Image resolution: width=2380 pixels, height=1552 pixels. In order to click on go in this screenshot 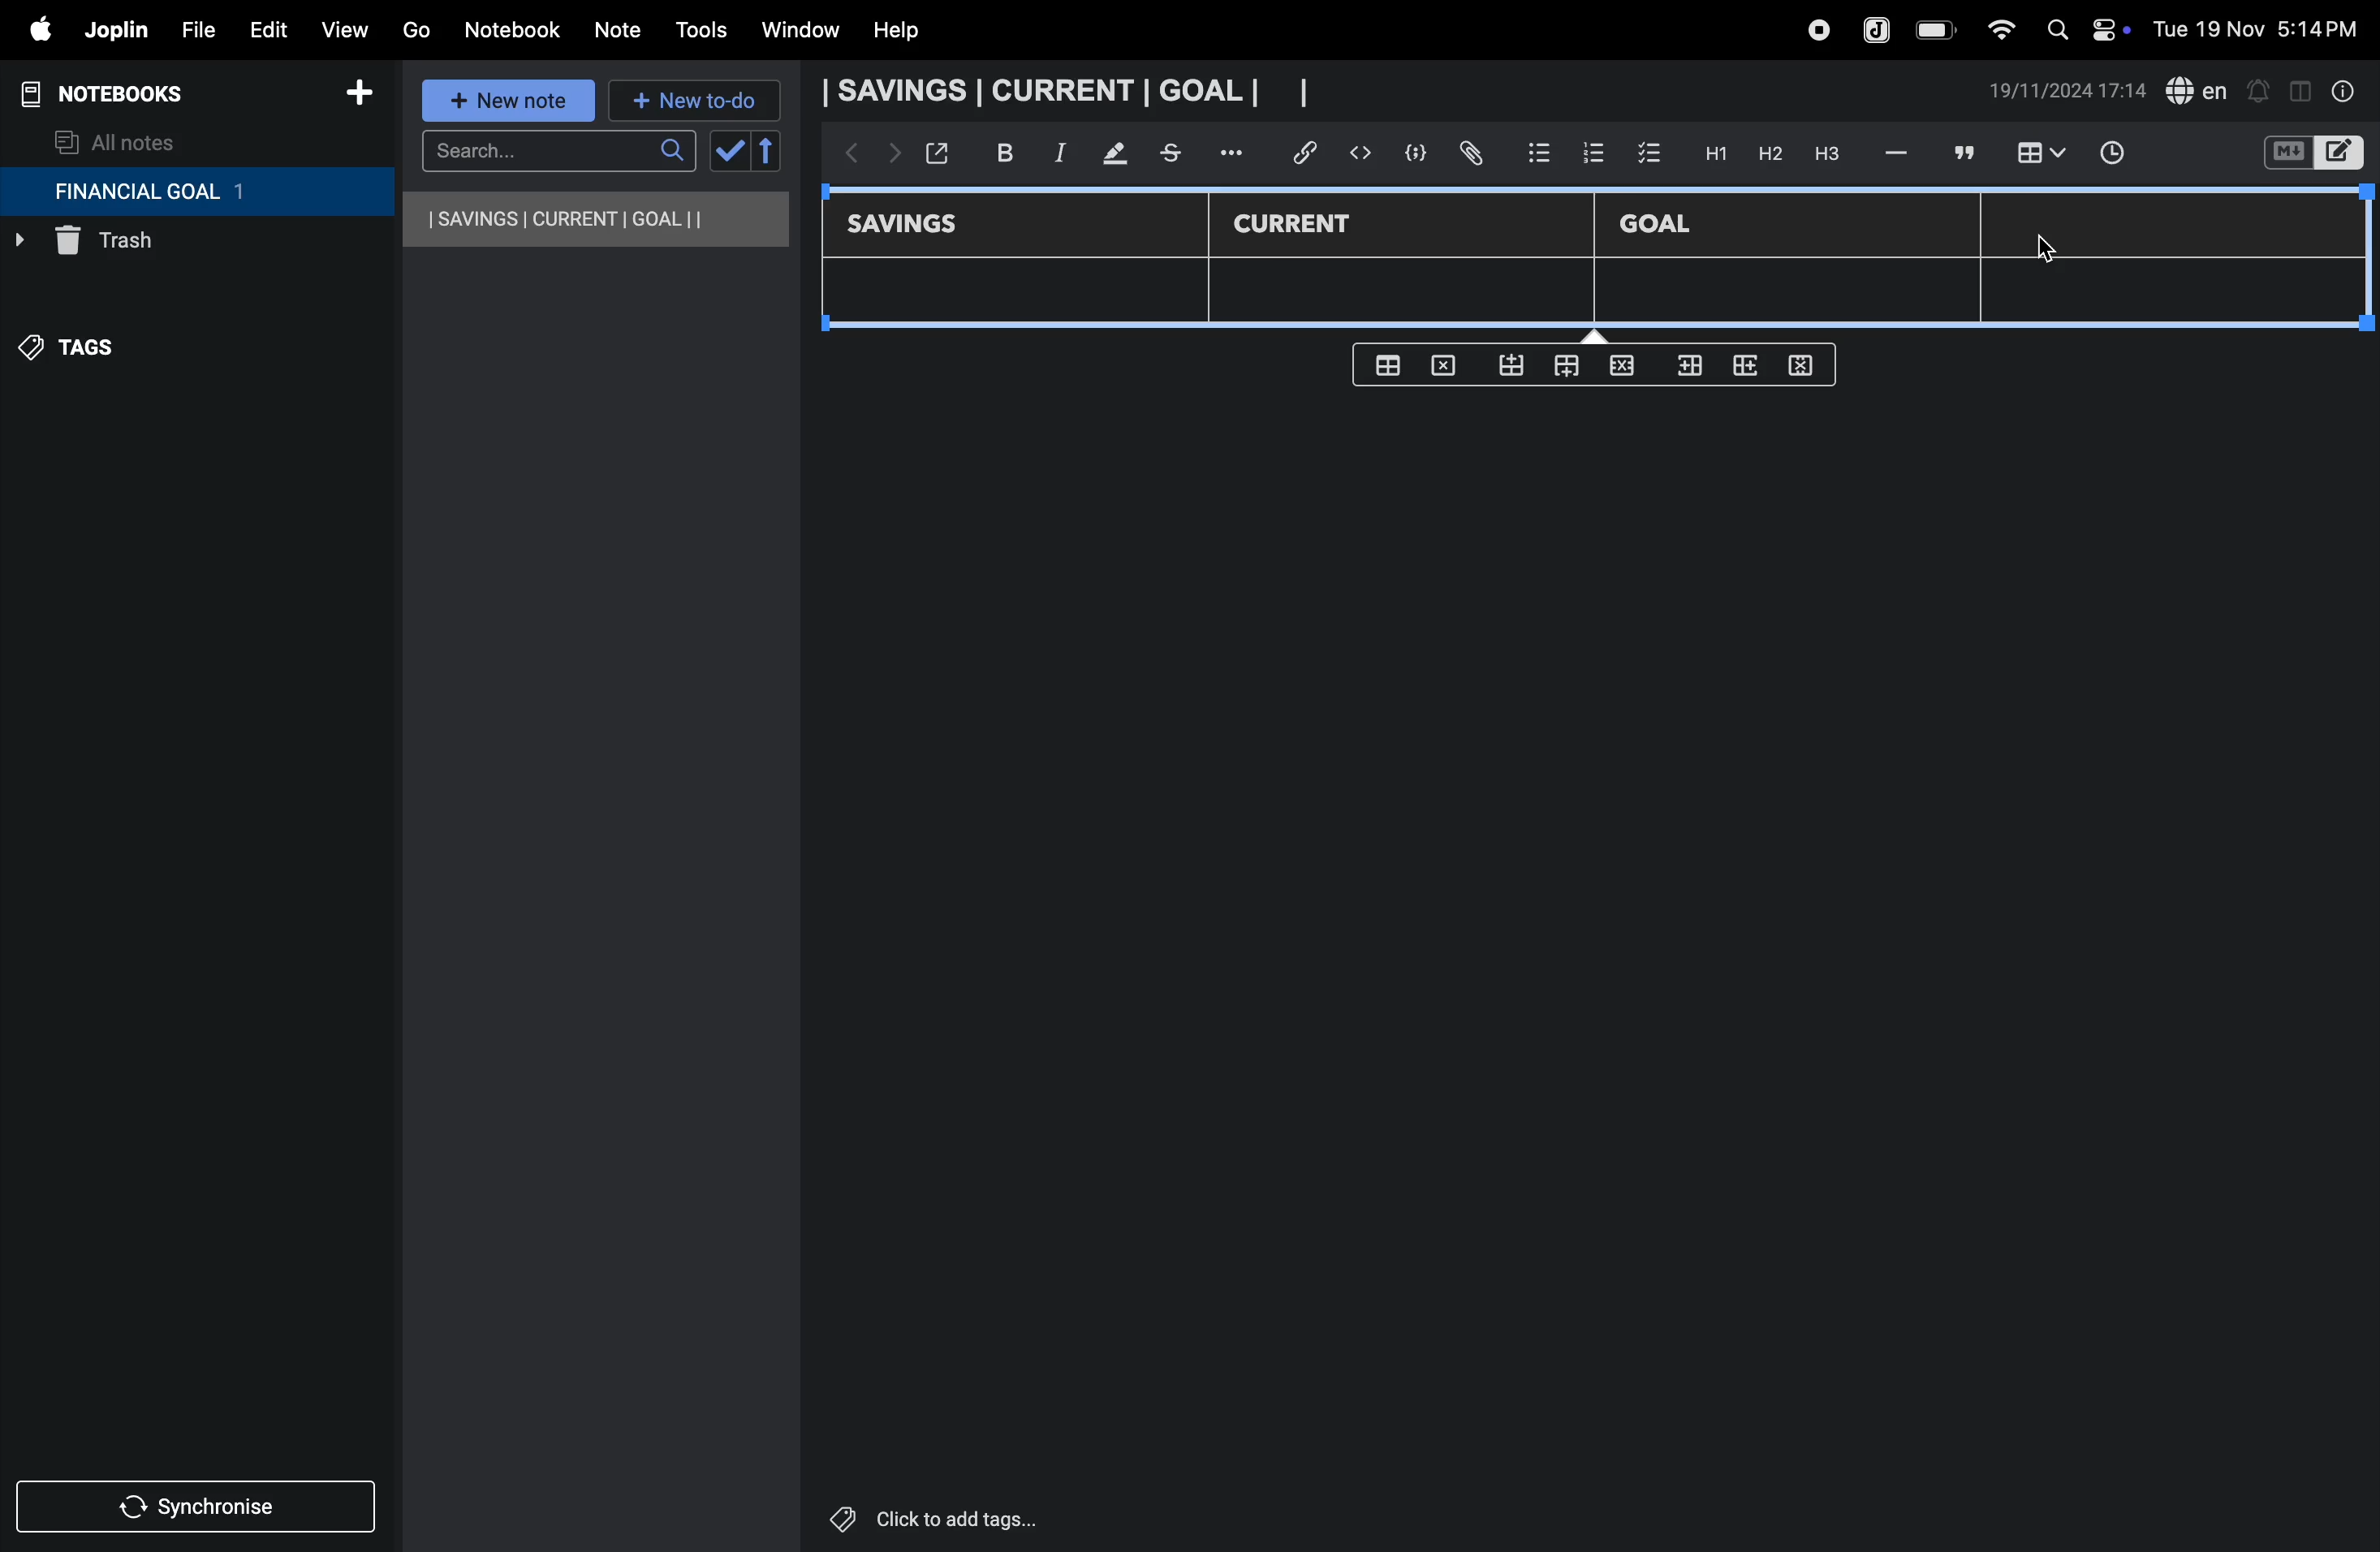, I will do `click(416, 27)`.